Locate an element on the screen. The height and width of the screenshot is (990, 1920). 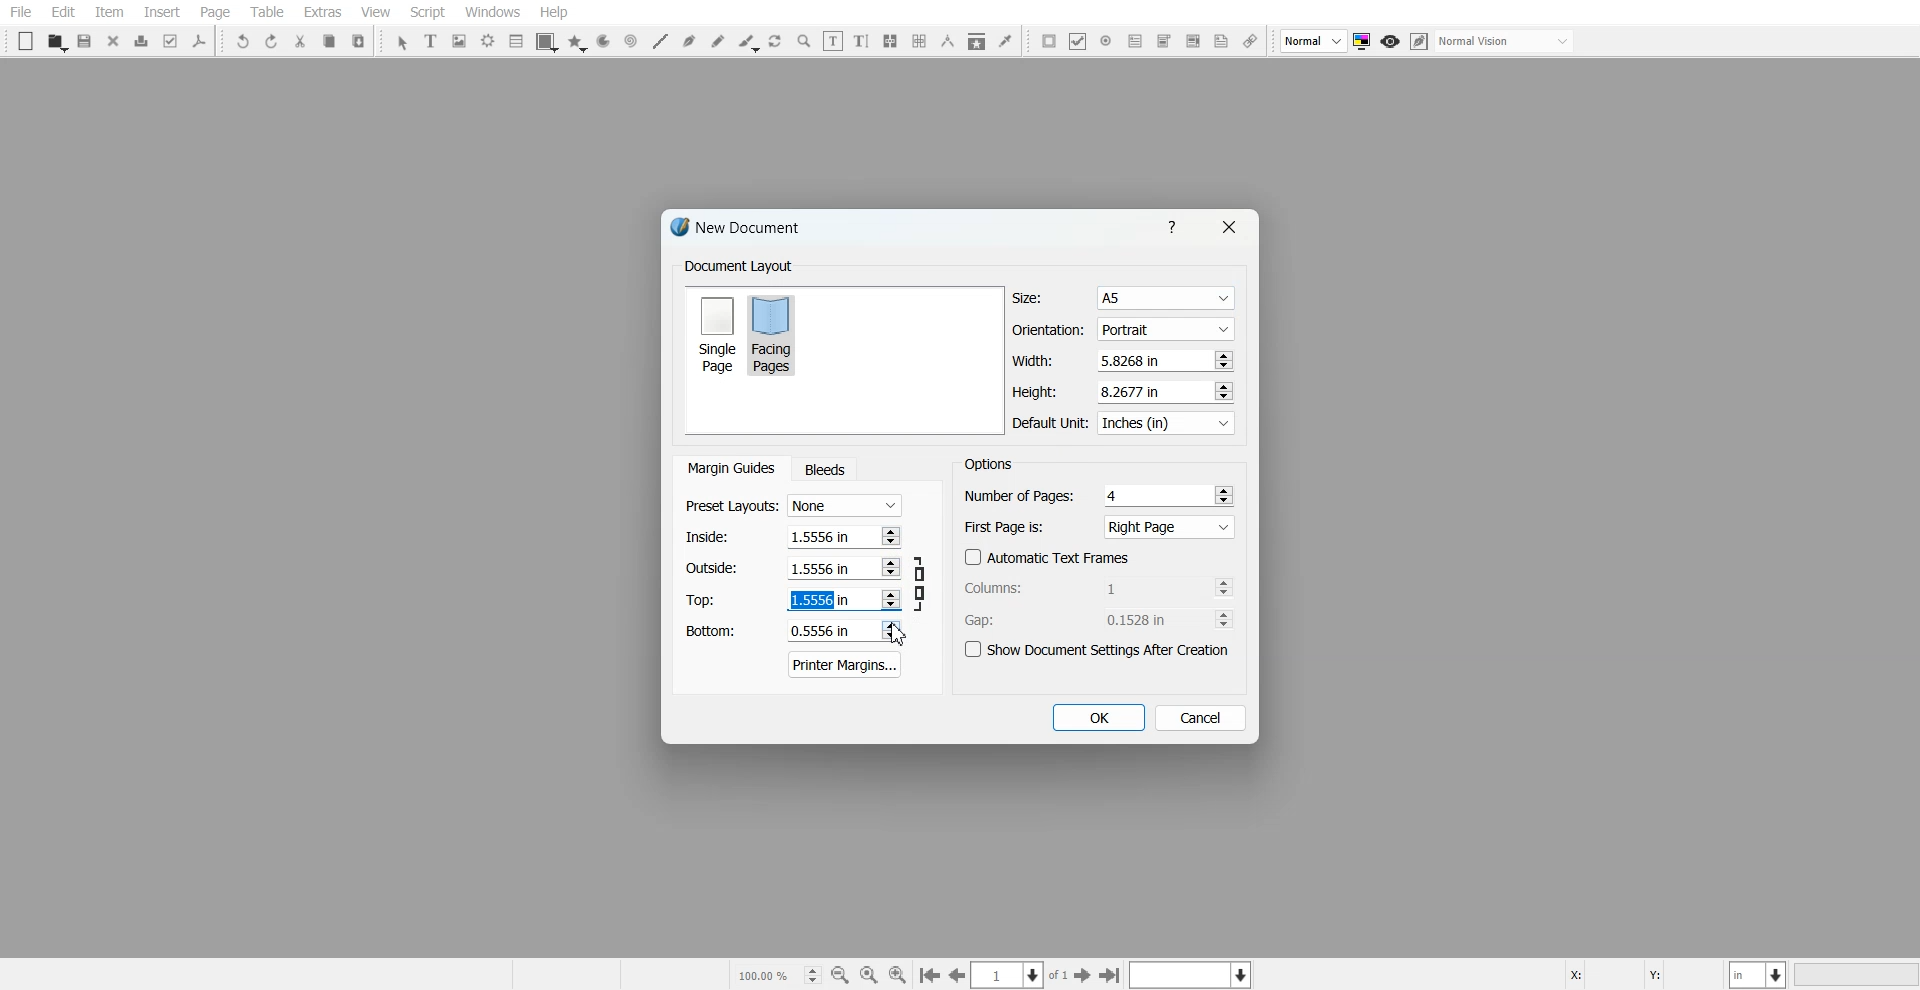
Select the current layer is located at coordinates (1193, 974).